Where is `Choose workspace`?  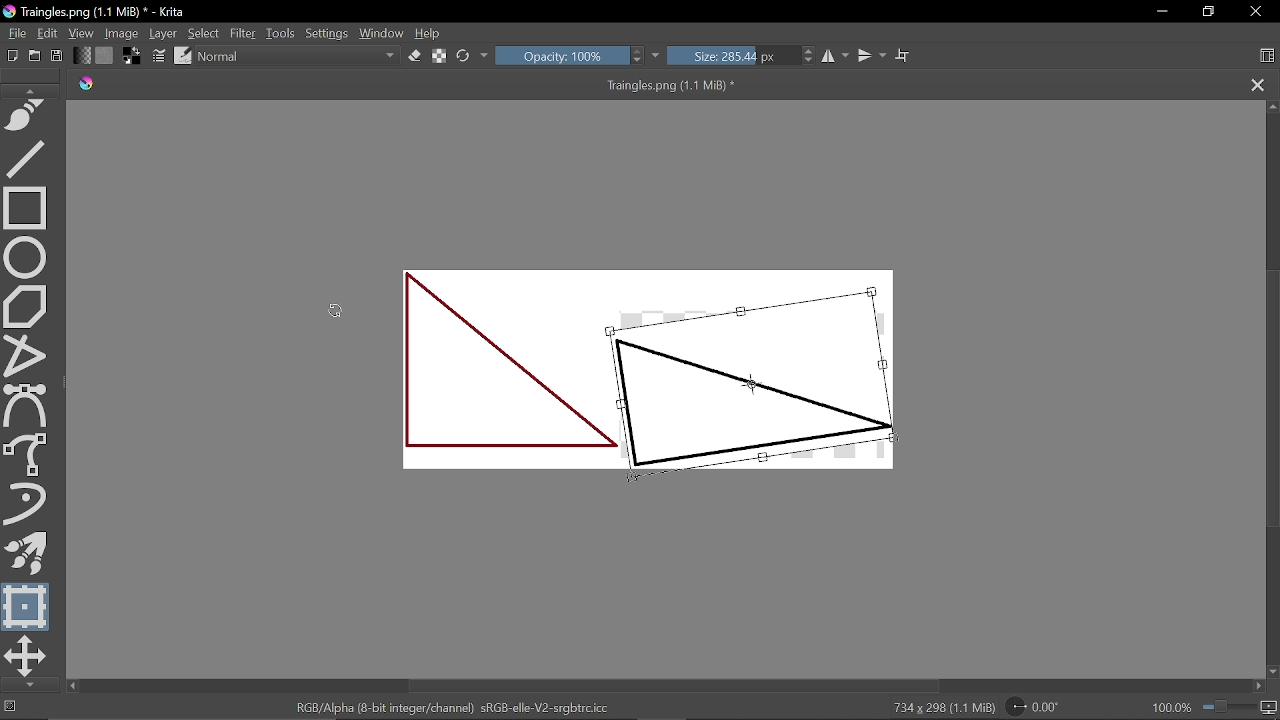 Choose workspace is located at coordinates (1266, 58).